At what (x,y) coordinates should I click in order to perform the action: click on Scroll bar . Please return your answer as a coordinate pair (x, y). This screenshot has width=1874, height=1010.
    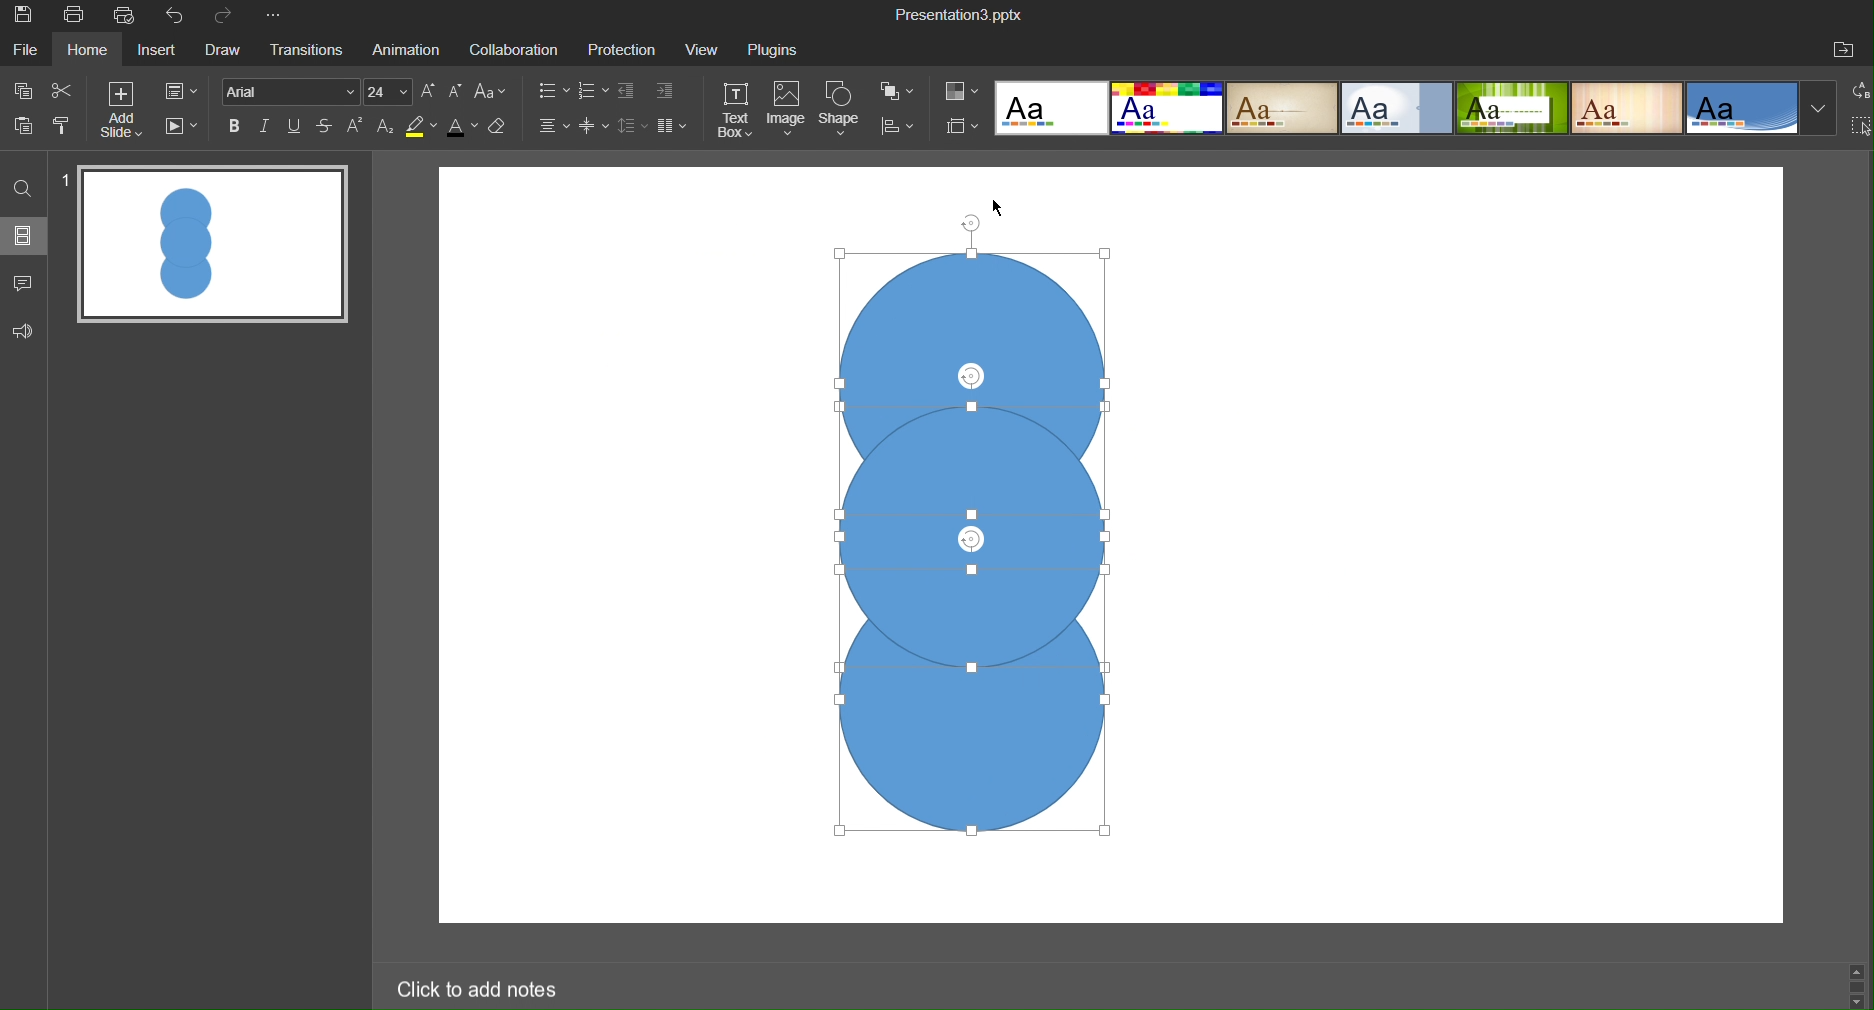
    Looking at the image, I should click on (1856, 985).